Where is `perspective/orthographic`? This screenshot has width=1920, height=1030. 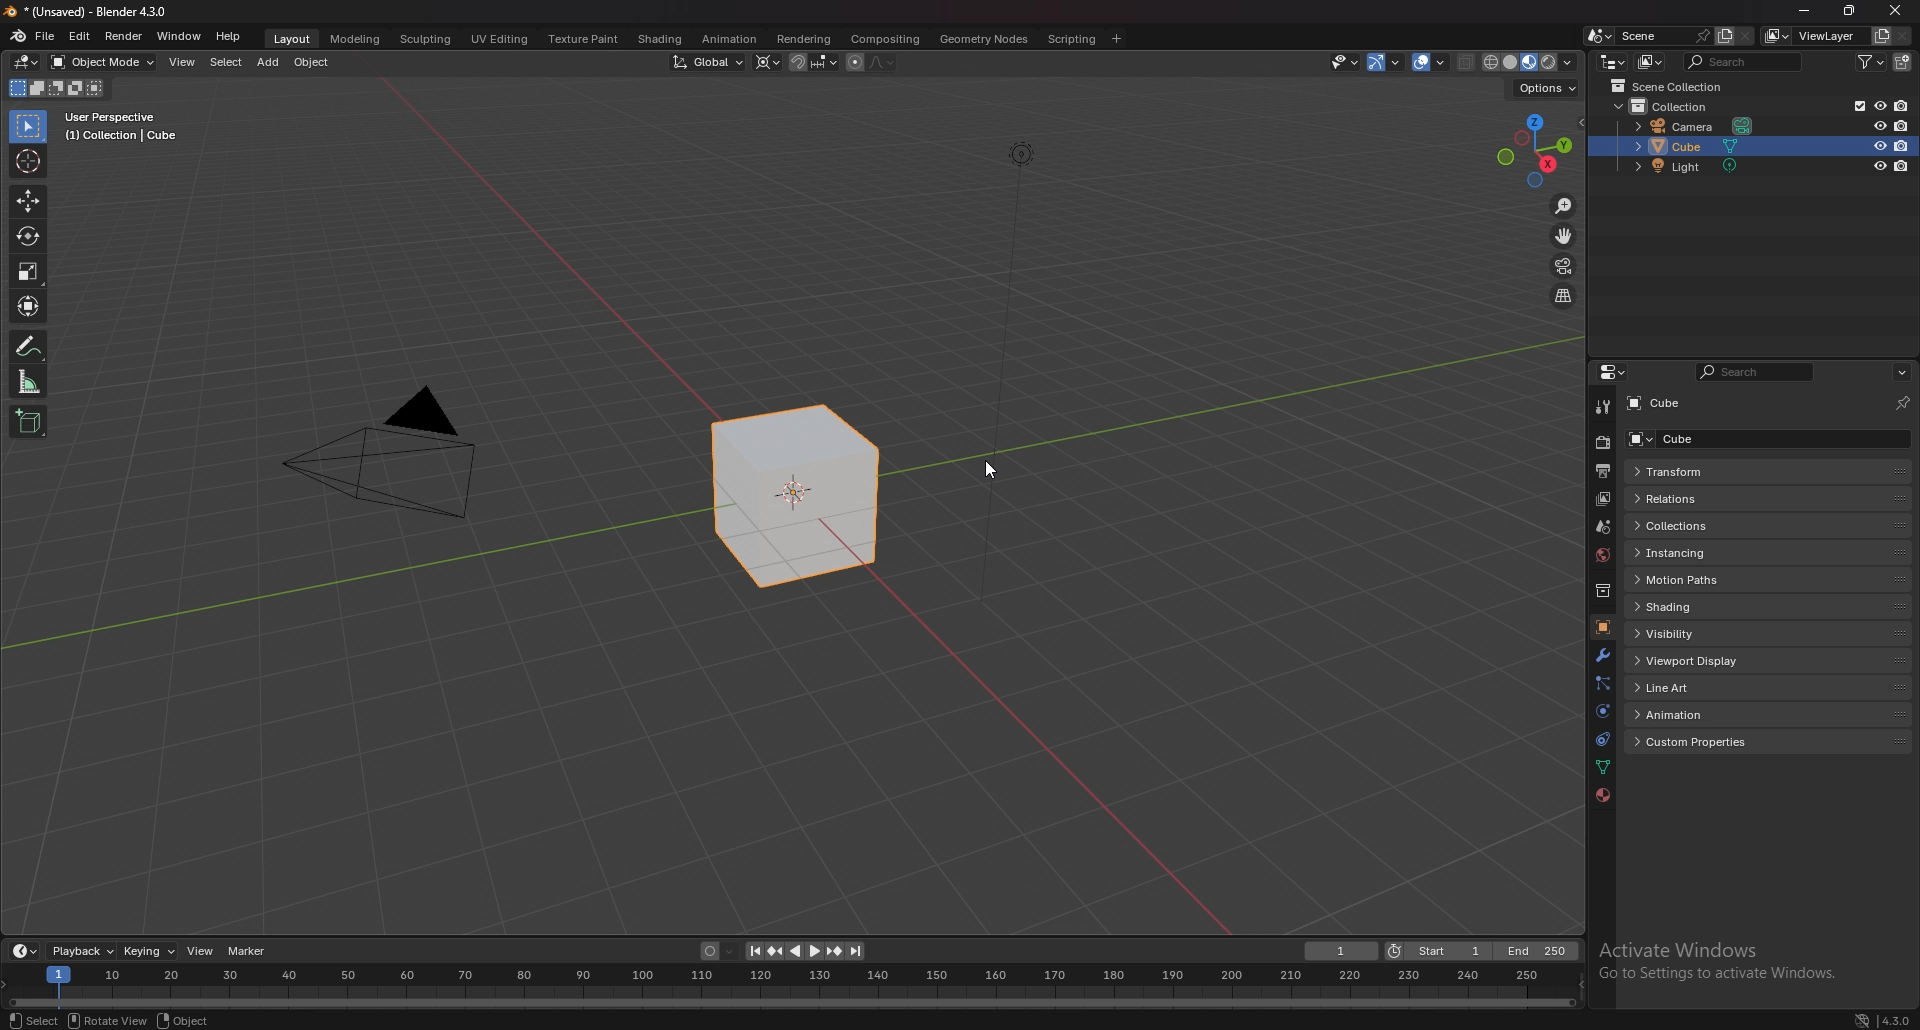
perspective/orthographic is located at coordinates (1564, 297).